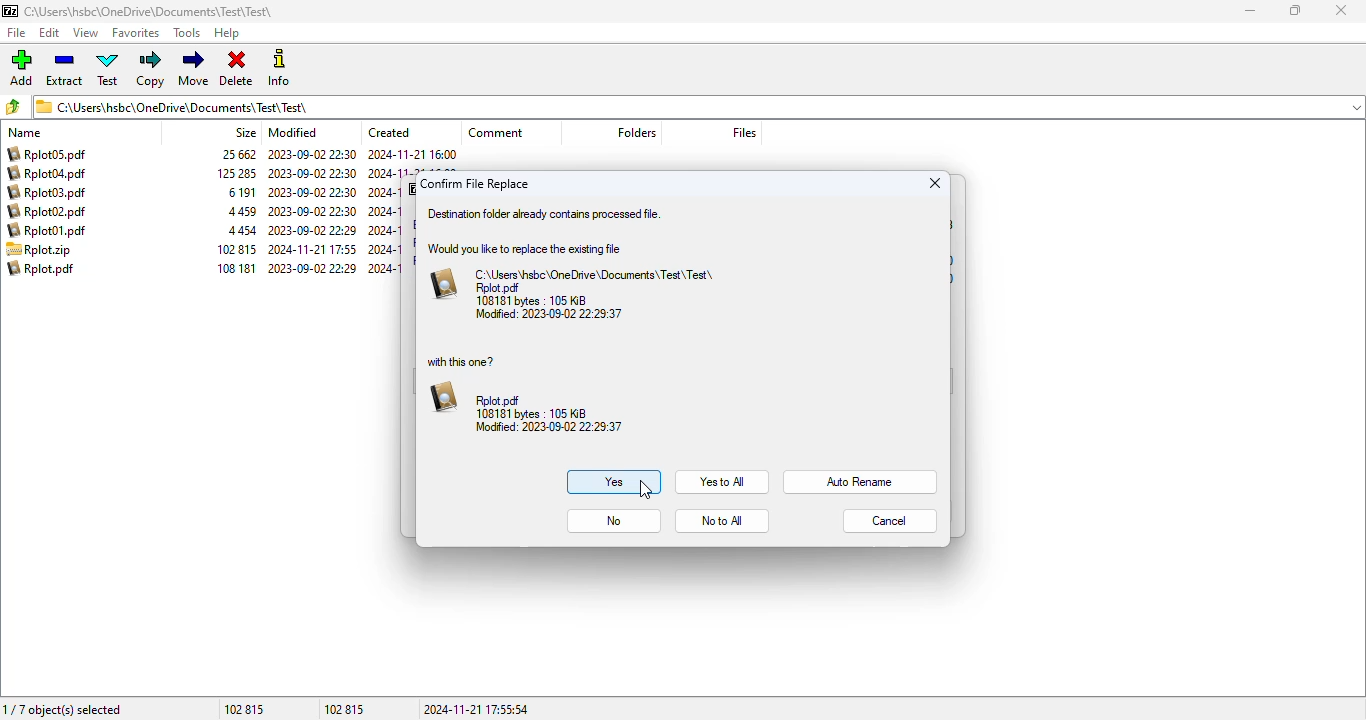 The height and width of the screenshot is (720, 1366). I want to click on 102815, so click(247, 710).